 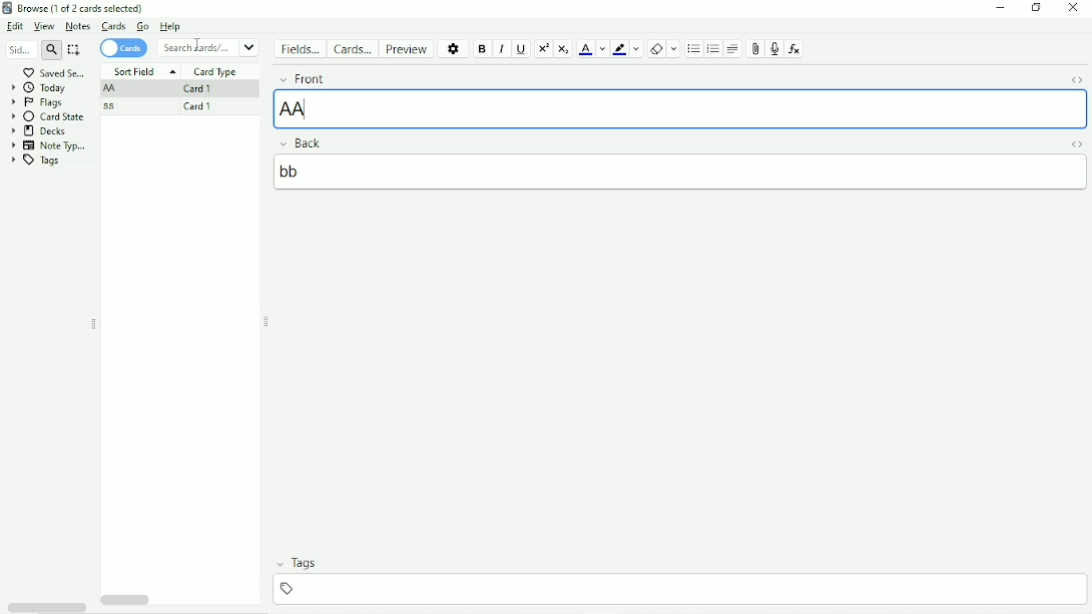 I want to click on Select formatting to remove, so click(x=675, y=49).